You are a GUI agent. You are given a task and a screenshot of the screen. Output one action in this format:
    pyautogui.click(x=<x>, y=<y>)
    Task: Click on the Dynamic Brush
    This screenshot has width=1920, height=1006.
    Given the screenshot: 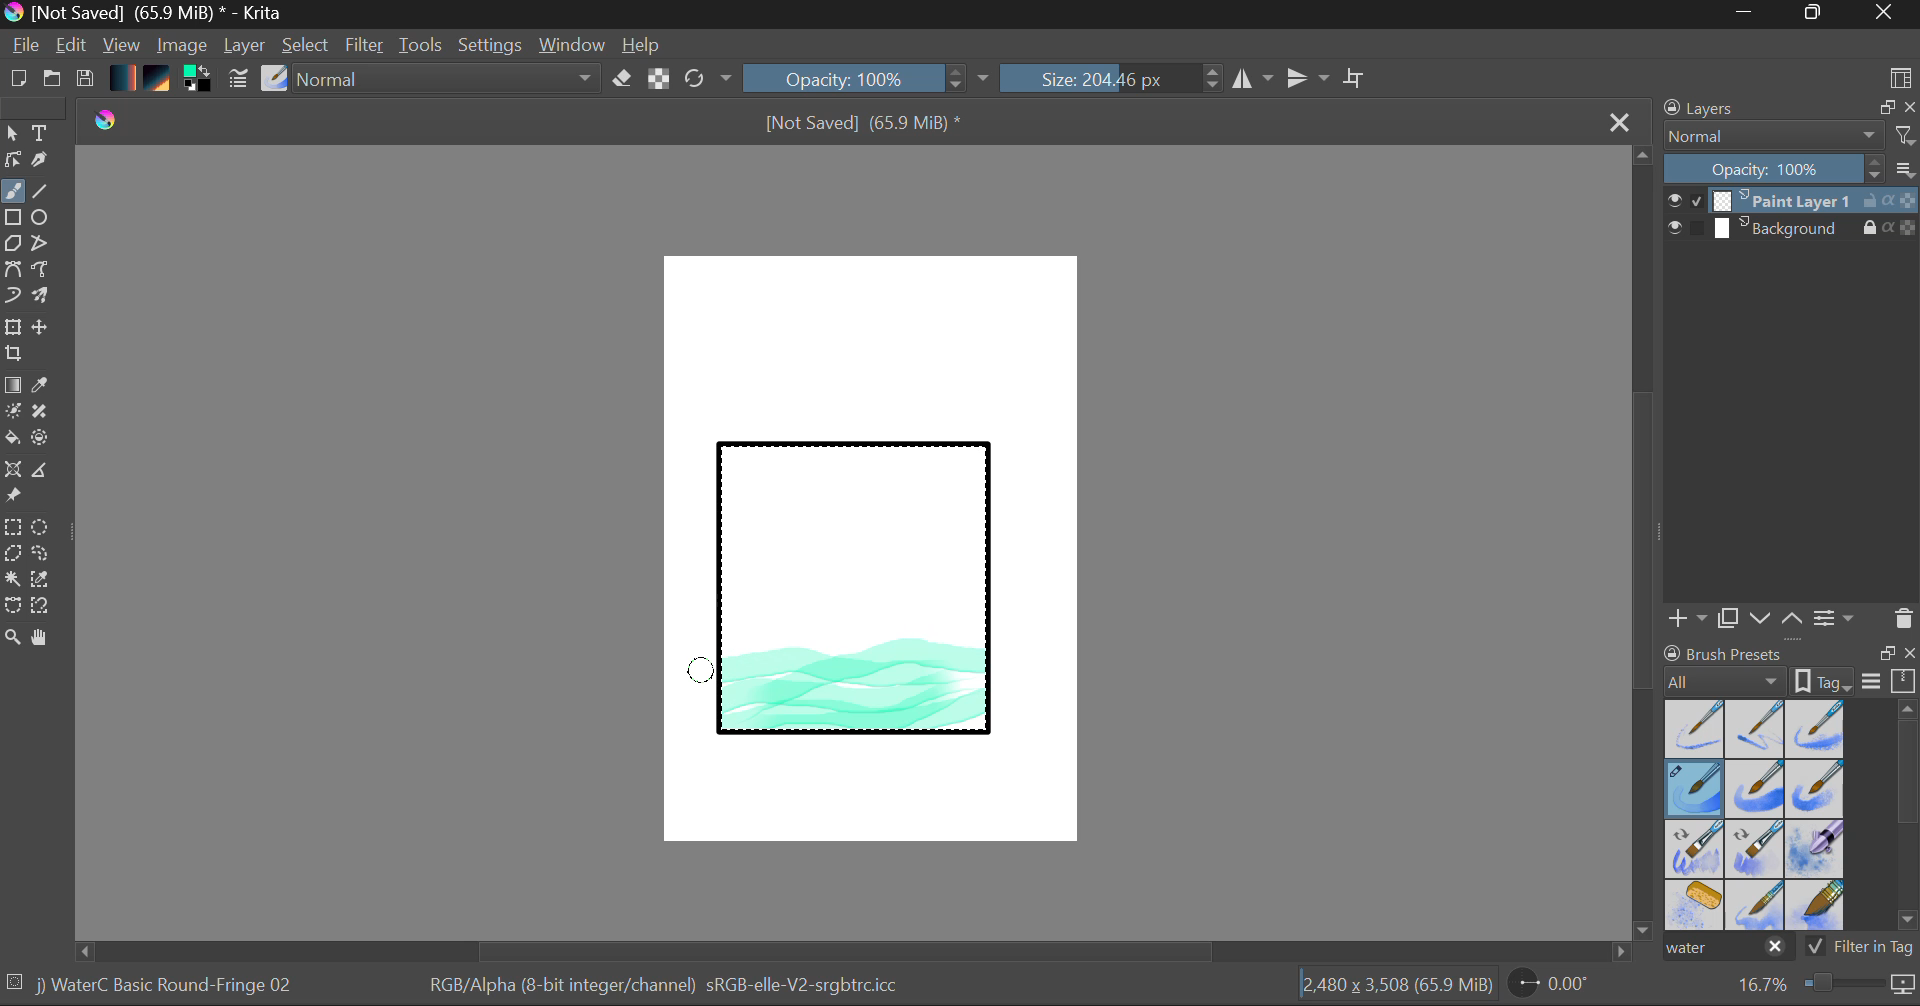 What is the action you would take?
    pyautogui.click(x=12, y=296)
    